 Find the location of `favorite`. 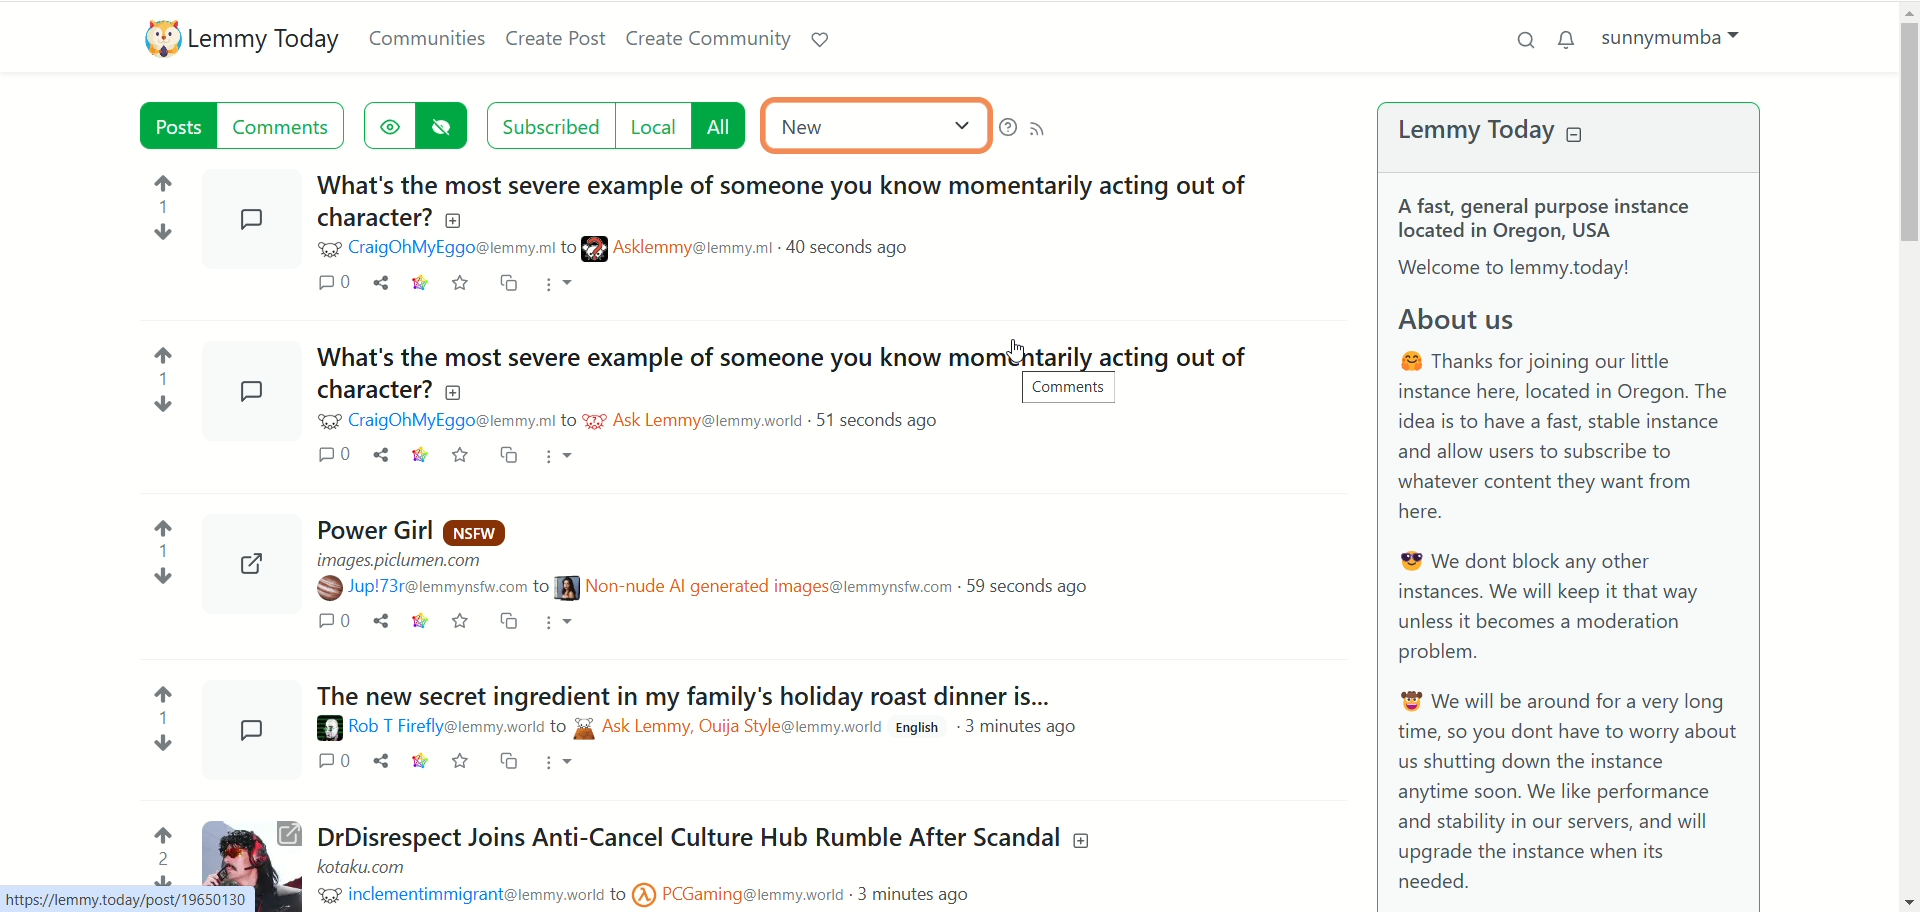

favorite is located at coordinates (471, 618).